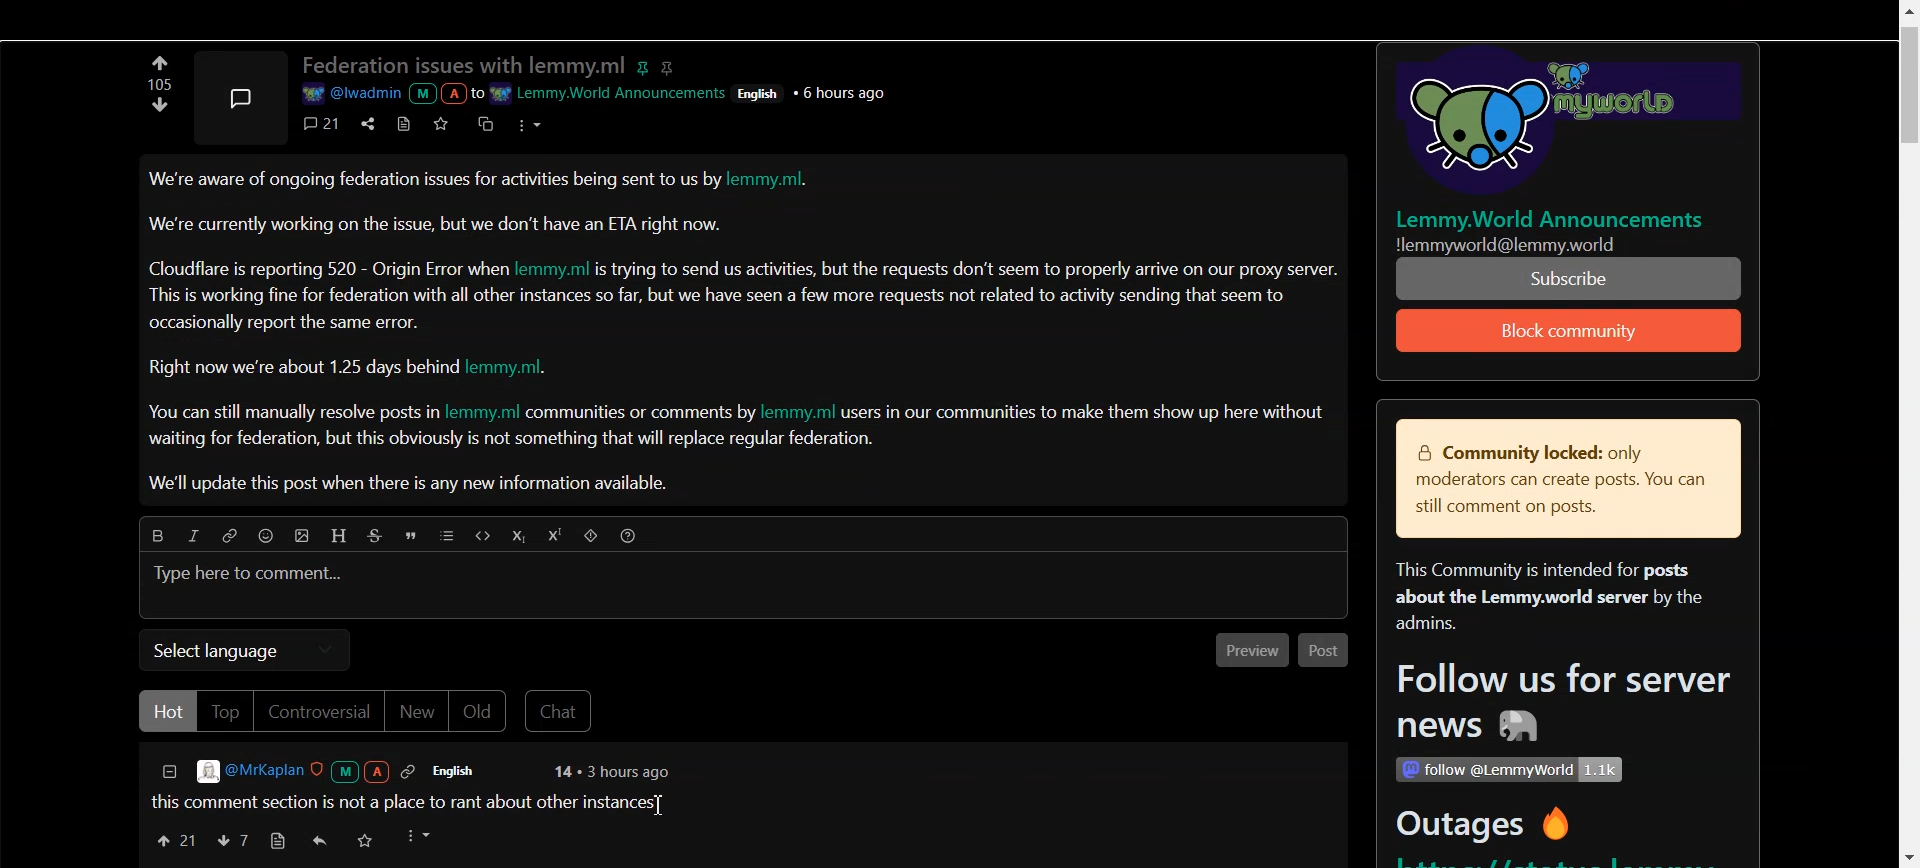 The image size is (1920, 868). Describe the element at coordinates (329, 268) in the screenshot. I see `Cloudflare is reporting 520 - Origin Error wher` at that location.